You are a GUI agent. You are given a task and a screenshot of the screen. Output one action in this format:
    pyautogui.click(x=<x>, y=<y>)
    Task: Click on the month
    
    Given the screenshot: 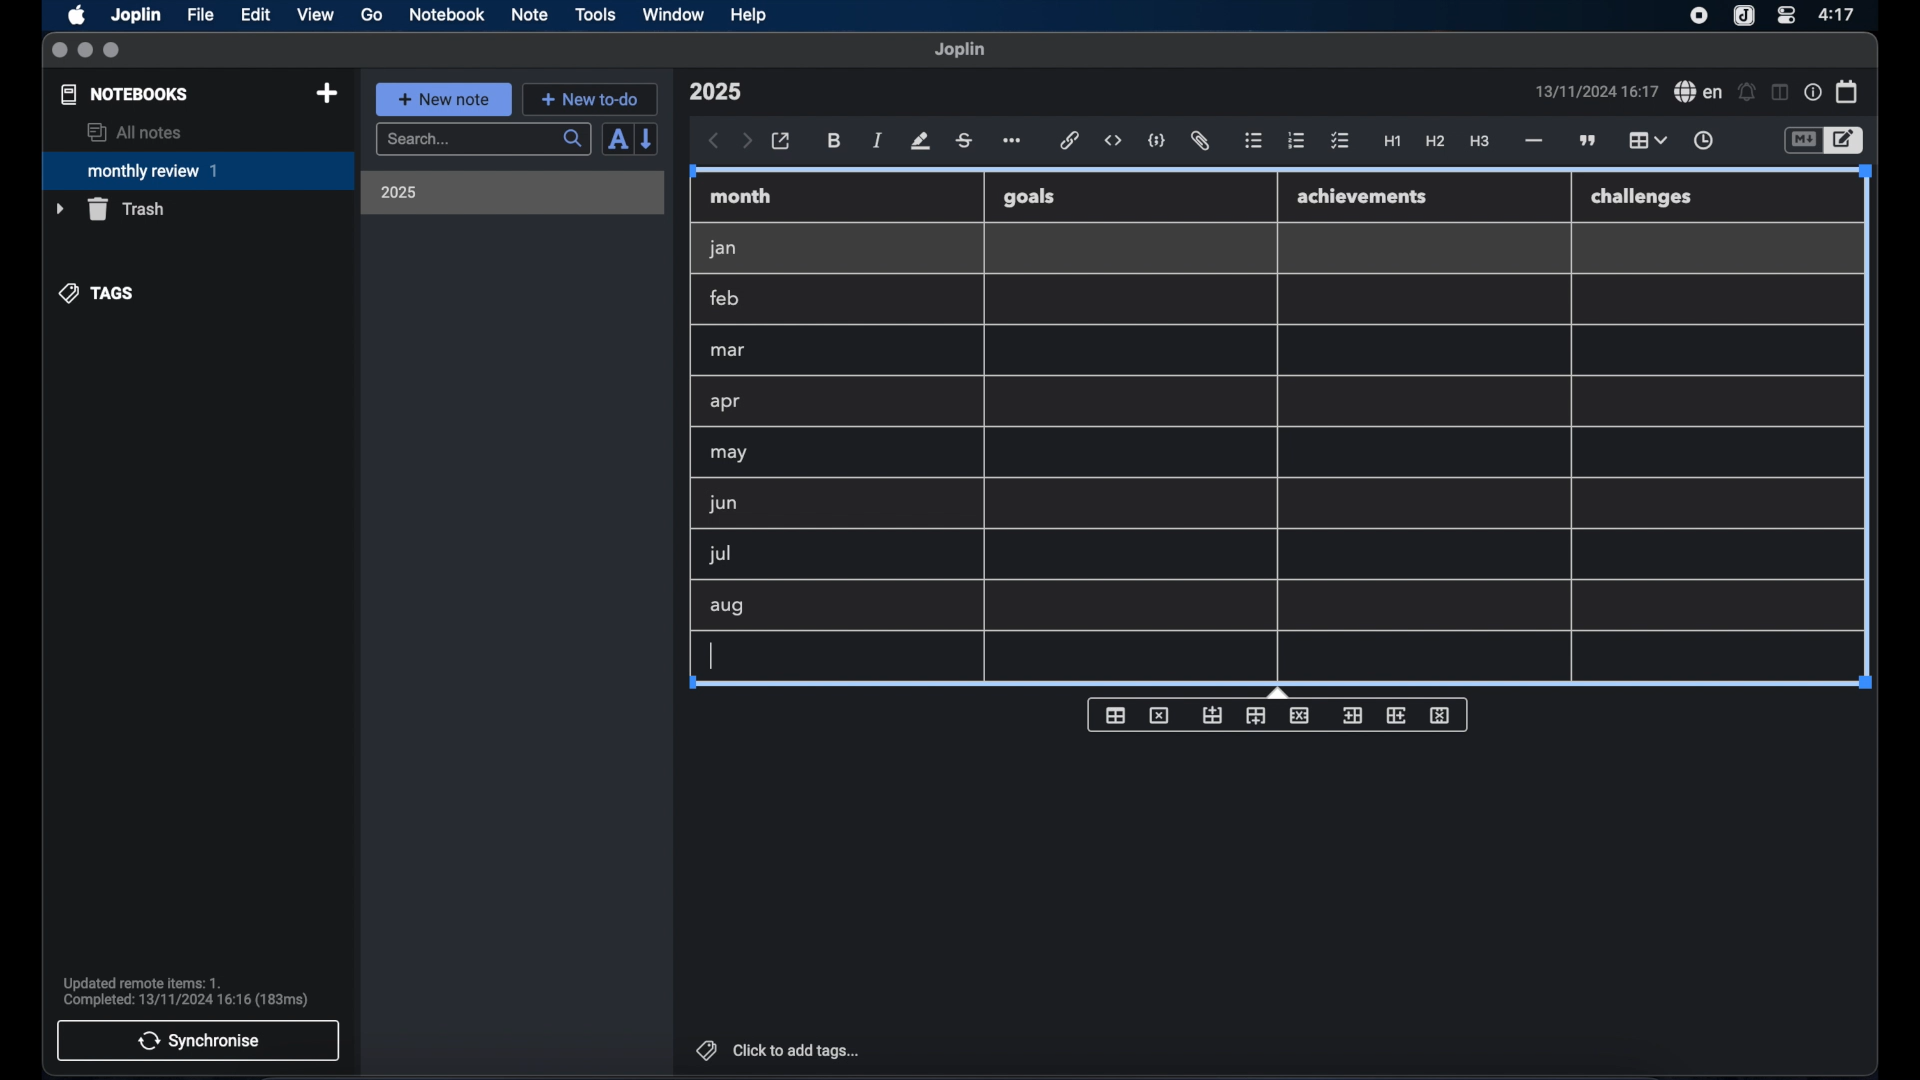 What is the action you would take?
    pyautogui.click(x=741, y=196)
    